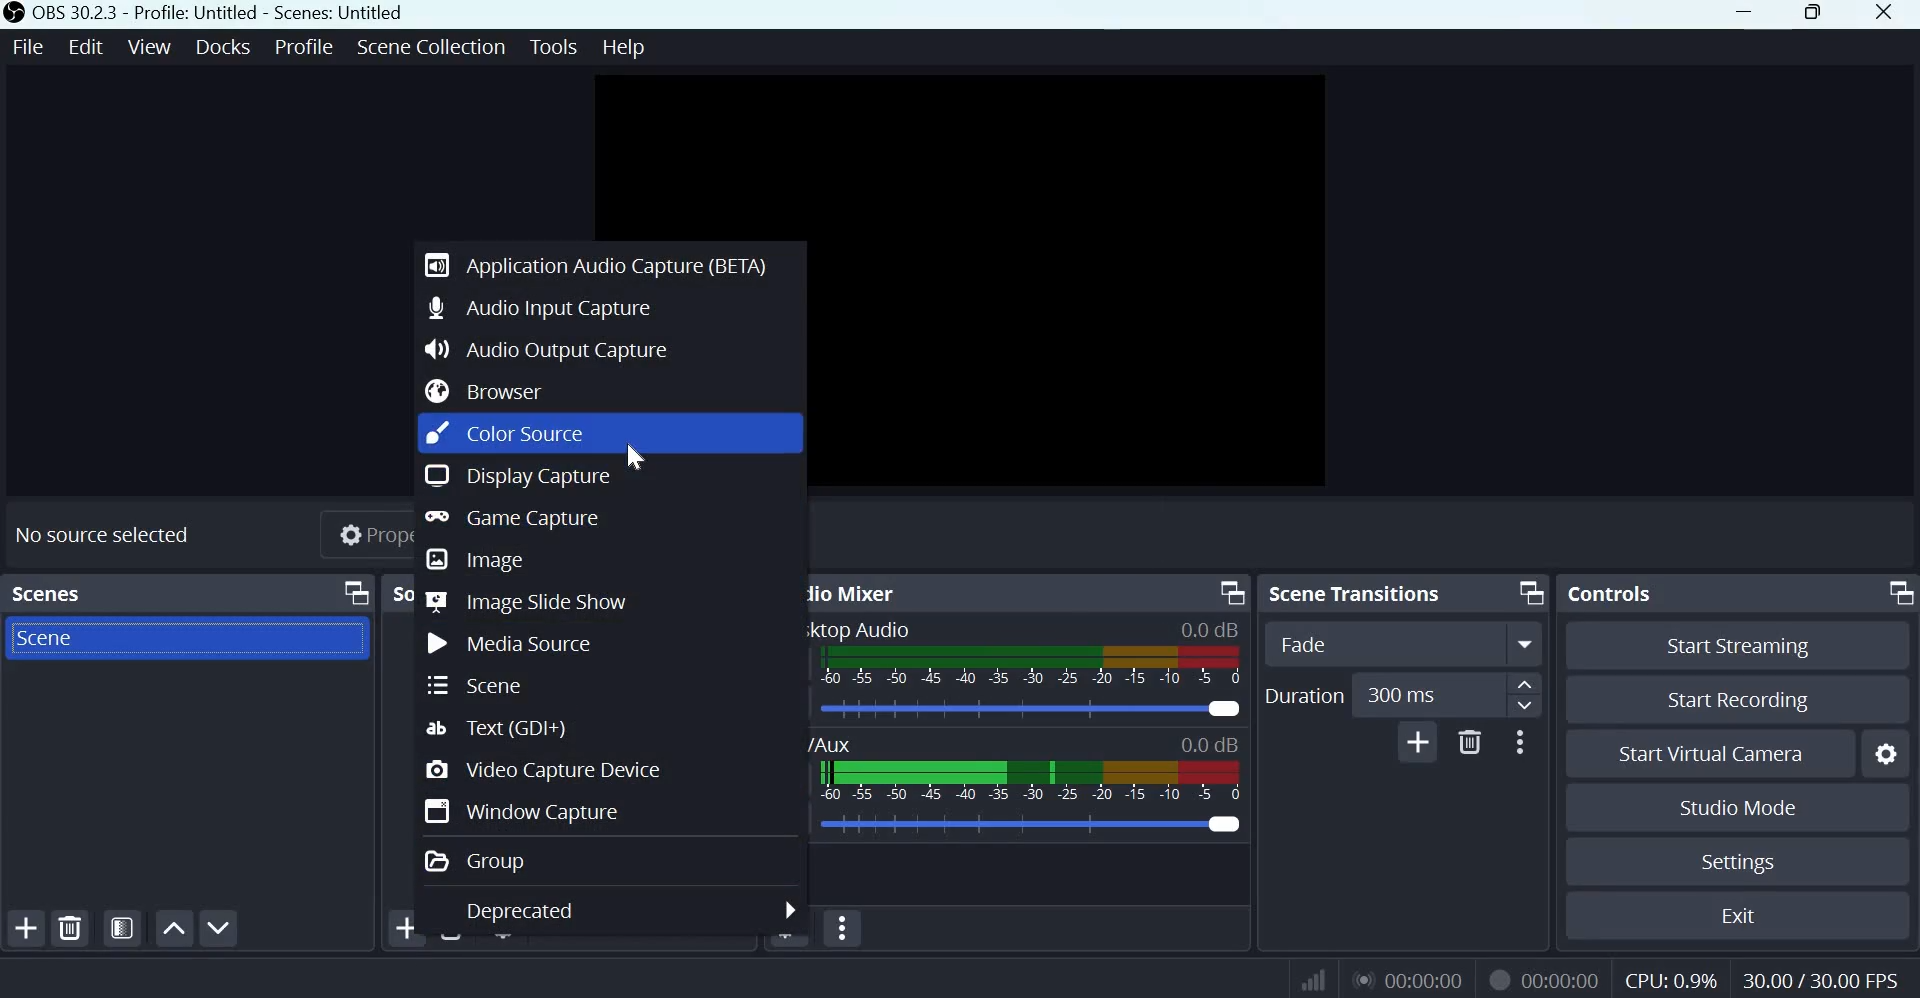 The width and height of the screenshot is (1920, 998). I want to click on Transition Type Dropdown, so click(1404, 644).